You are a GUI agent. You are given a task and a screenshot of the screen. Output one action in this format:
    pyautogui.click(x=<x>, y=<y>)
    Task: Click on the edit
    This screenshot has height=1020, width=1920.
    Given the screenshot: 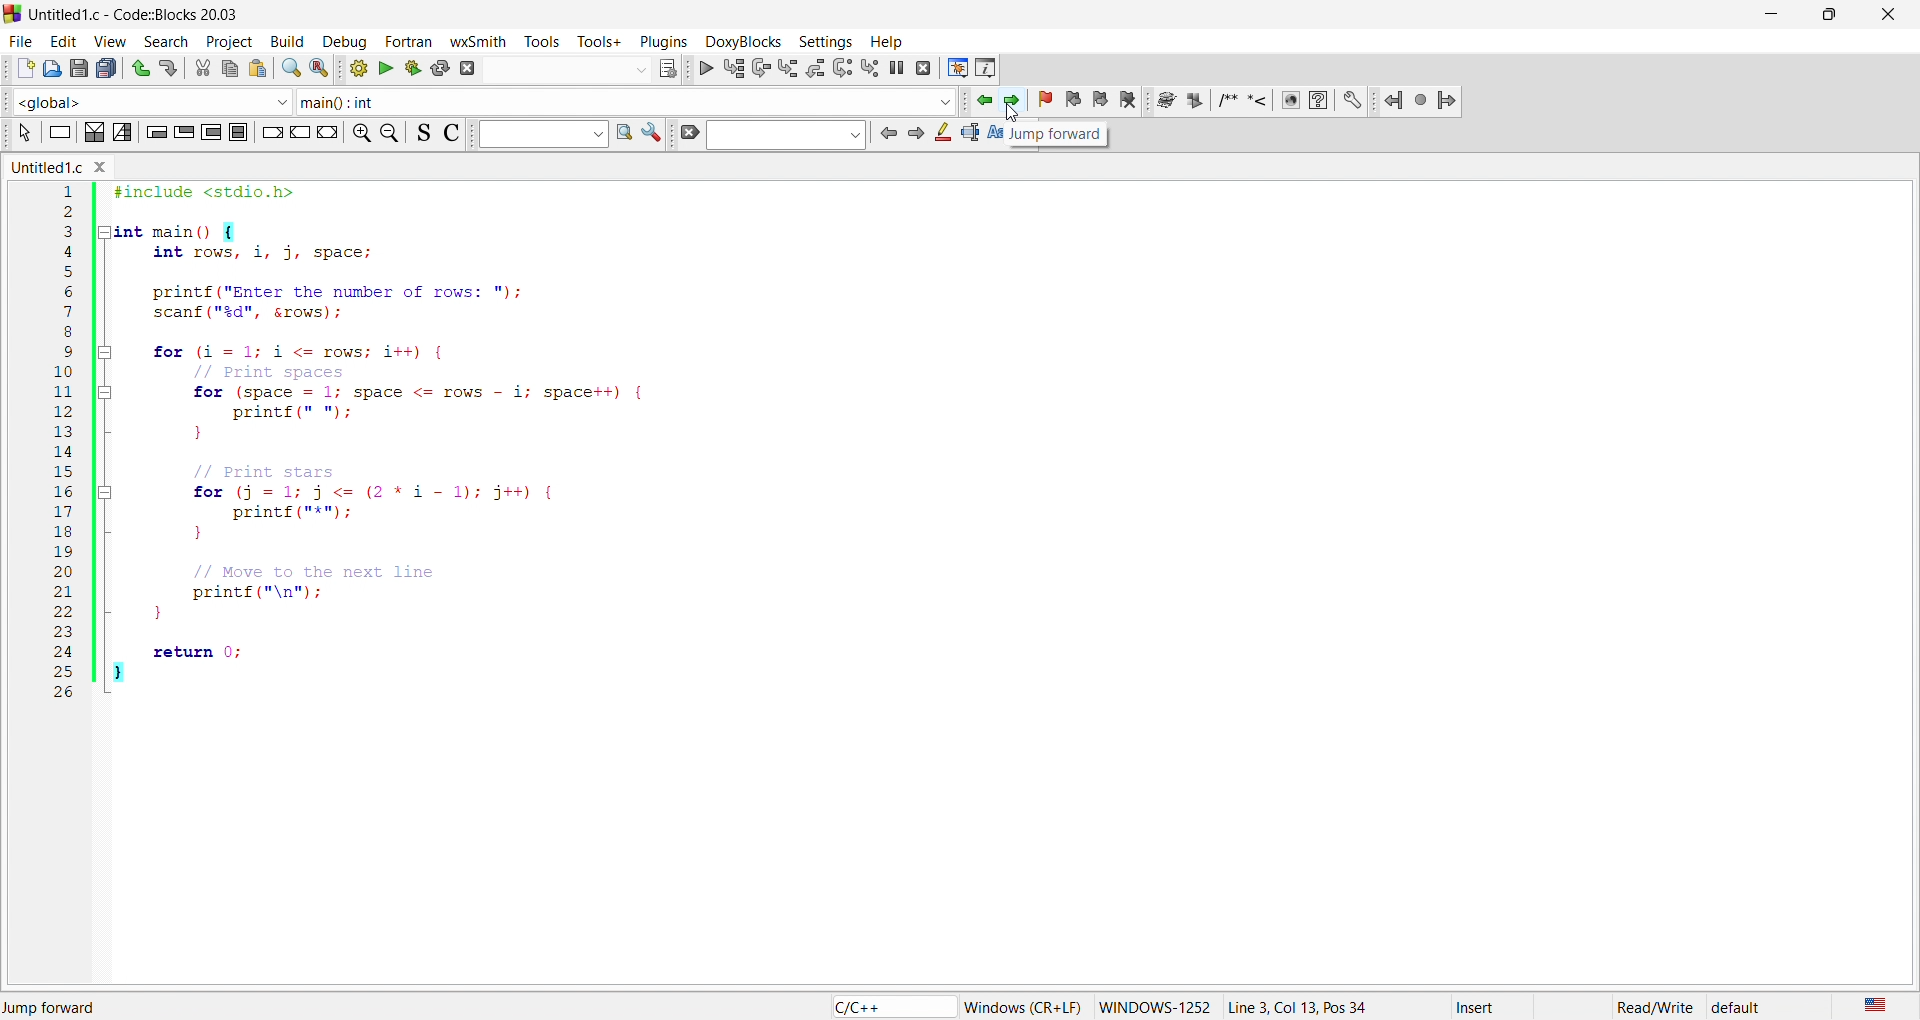 What is the action you would take?
    pyautogui.click(x=59, y=39)
    